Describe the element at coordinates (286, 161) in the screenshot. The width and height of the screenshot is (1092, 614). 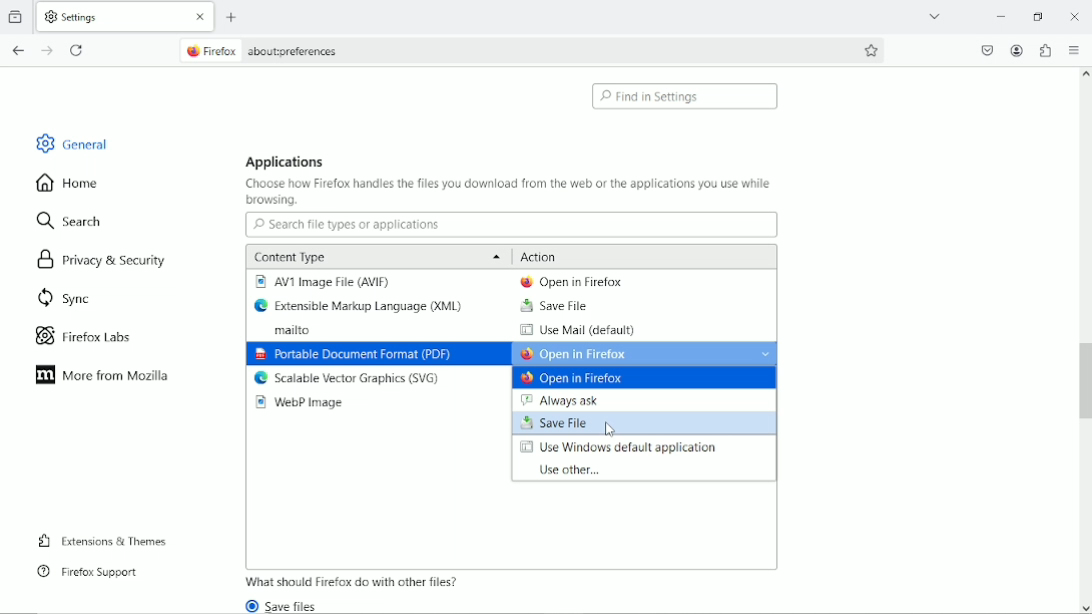
I see `Applications` at that location.